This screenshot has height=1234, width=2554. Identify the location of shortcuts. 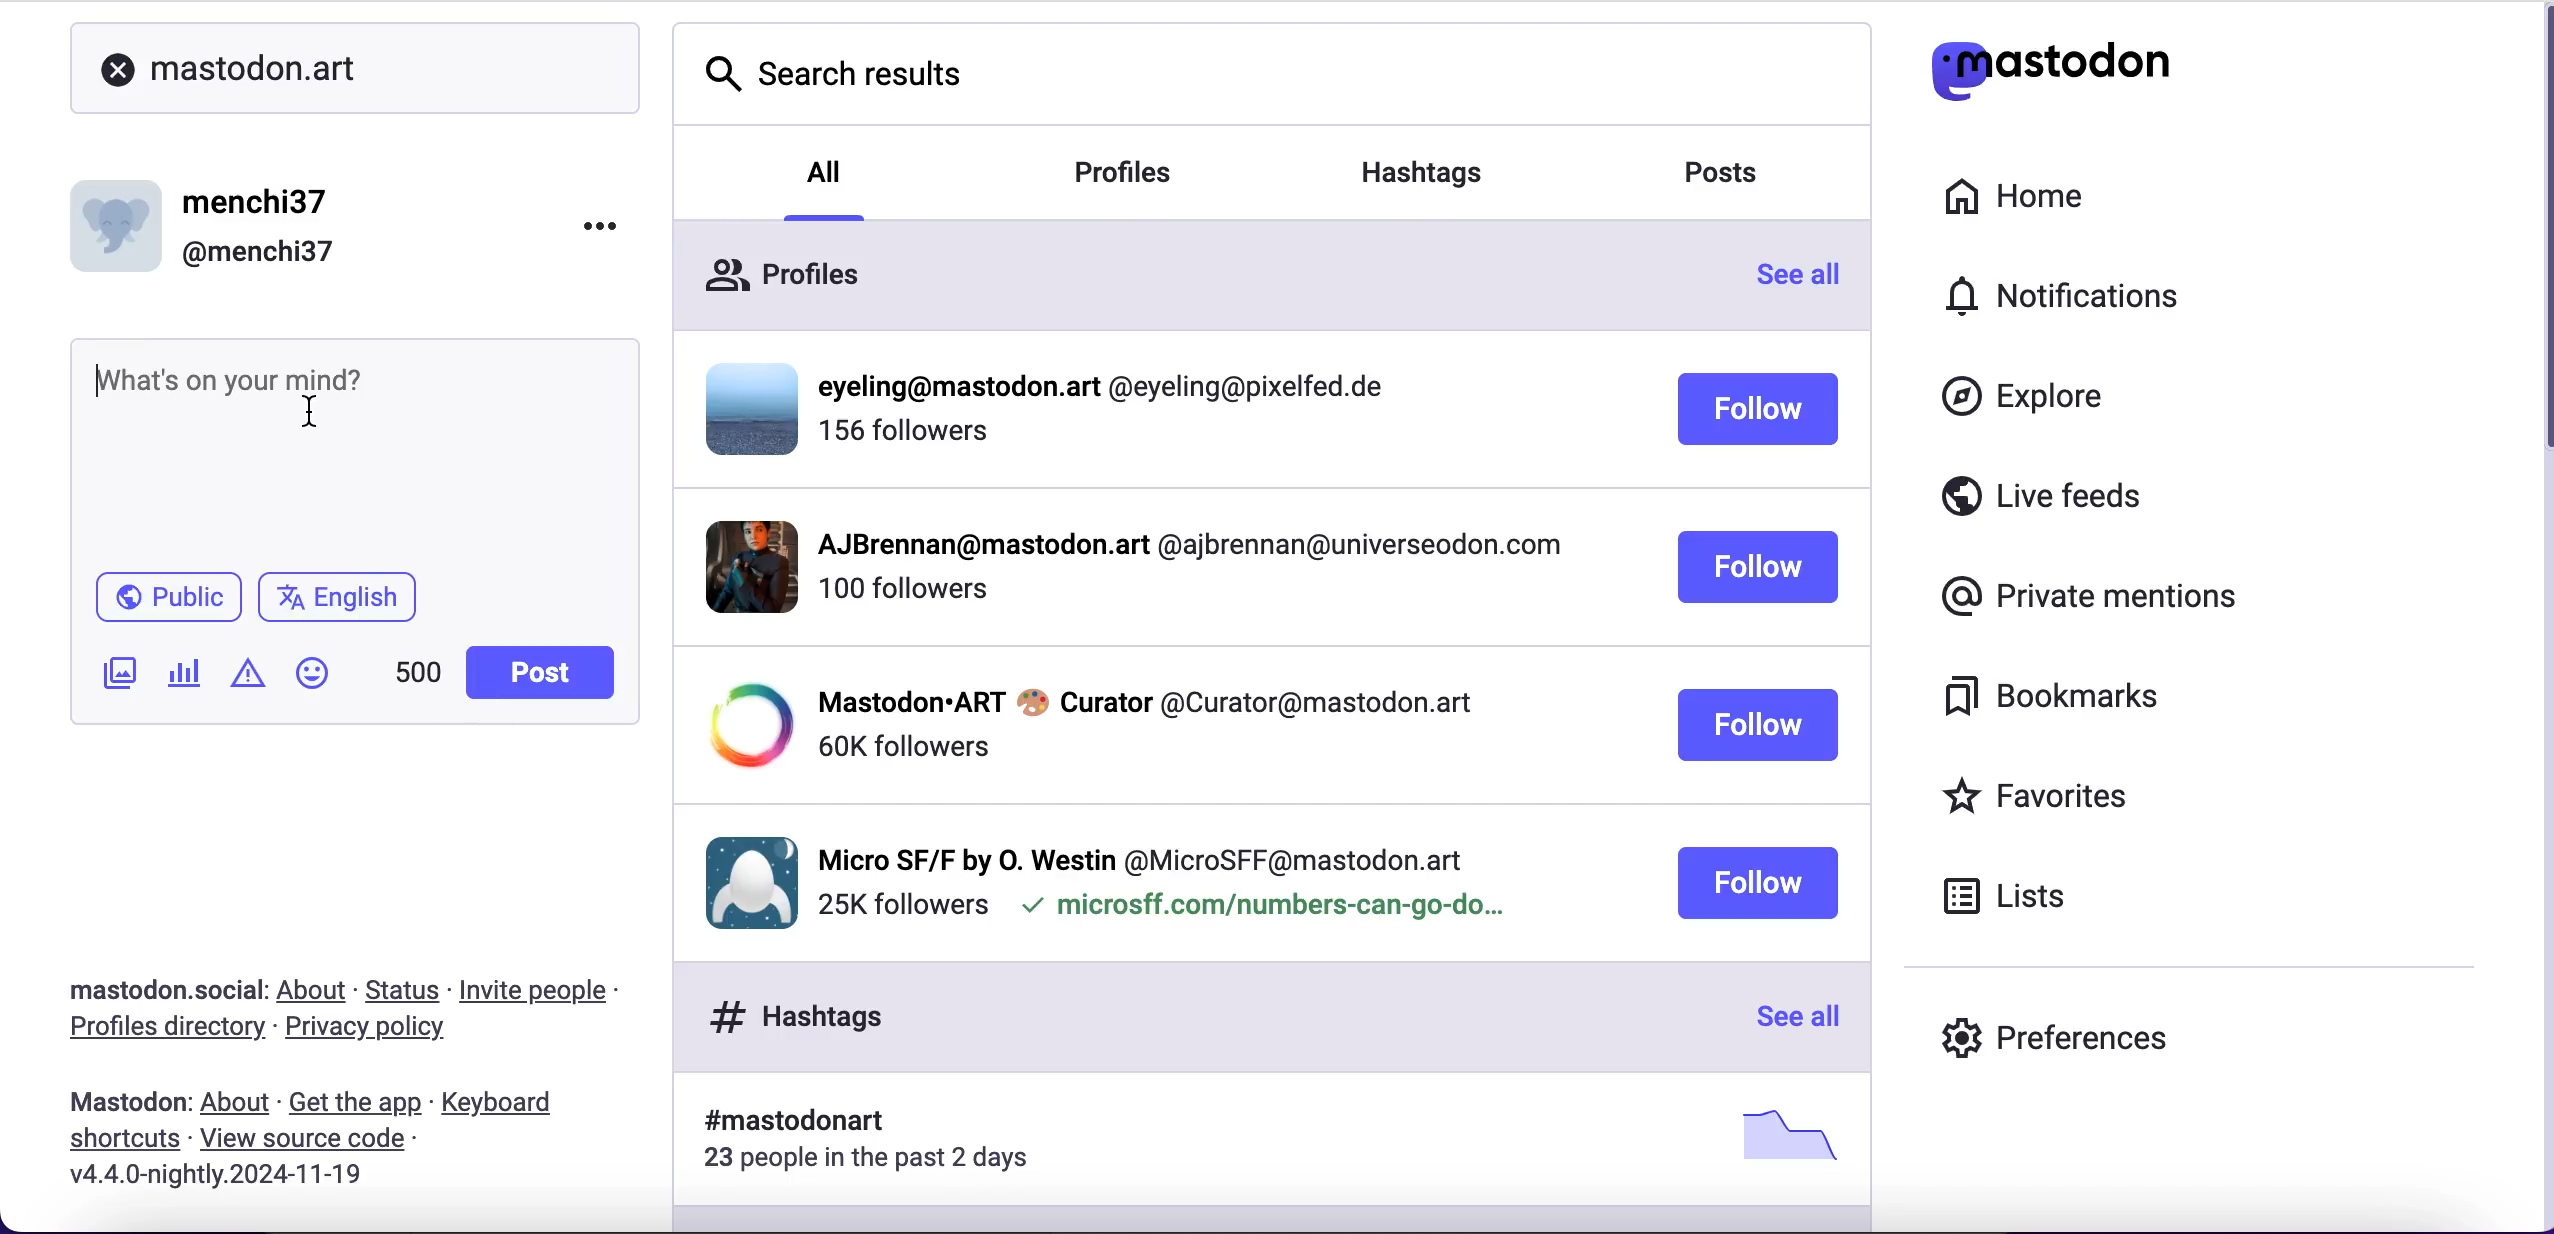
(119, 1143).